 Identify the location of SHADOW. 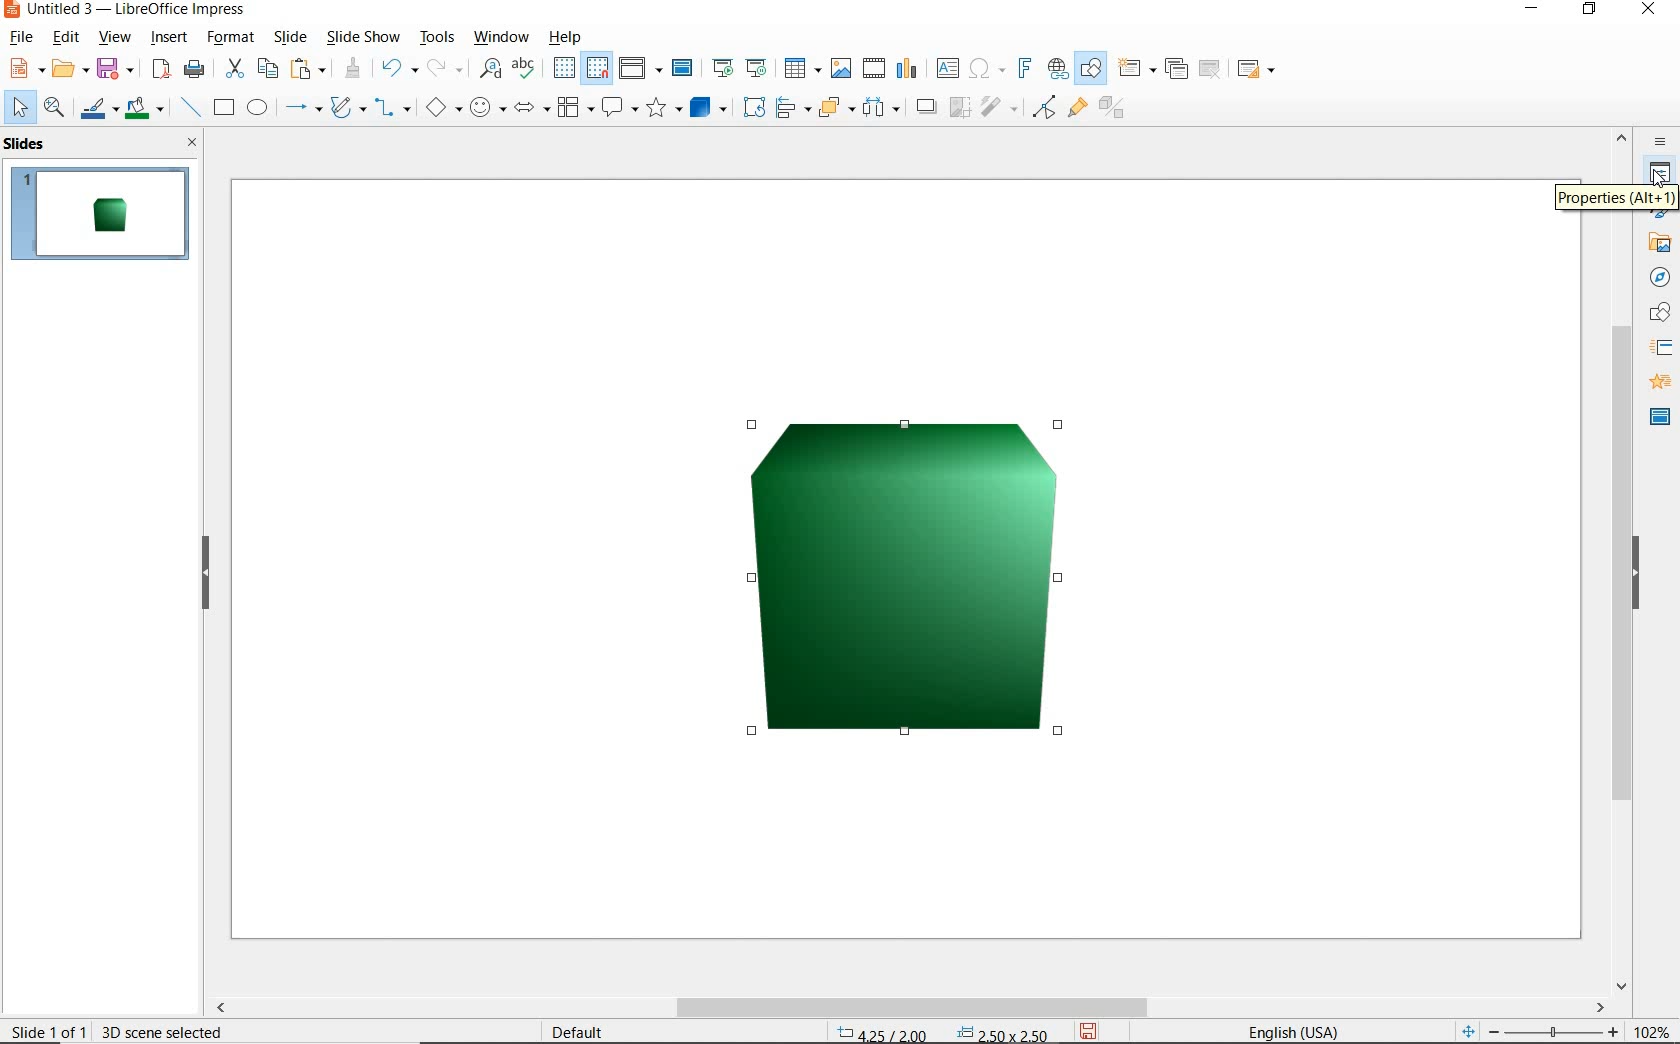
(929, 109).